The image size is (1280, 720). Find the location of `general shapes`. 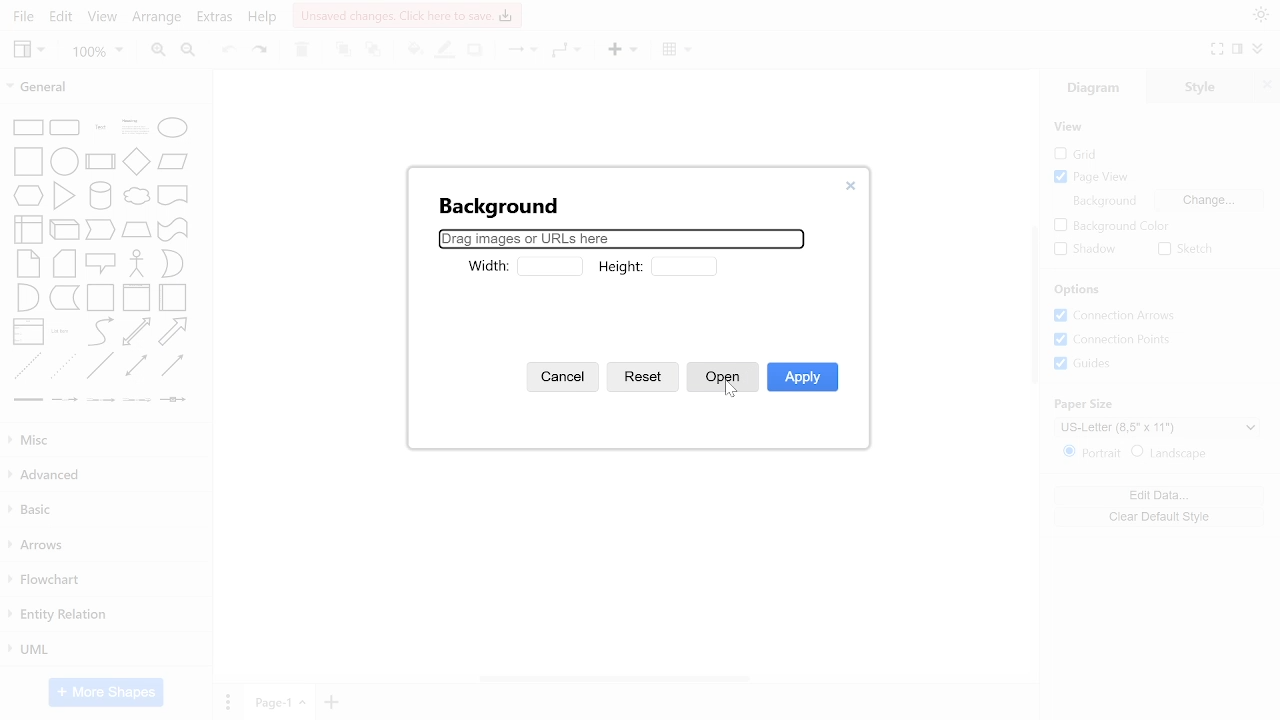

general shapes is located at coordinates (134, 228).